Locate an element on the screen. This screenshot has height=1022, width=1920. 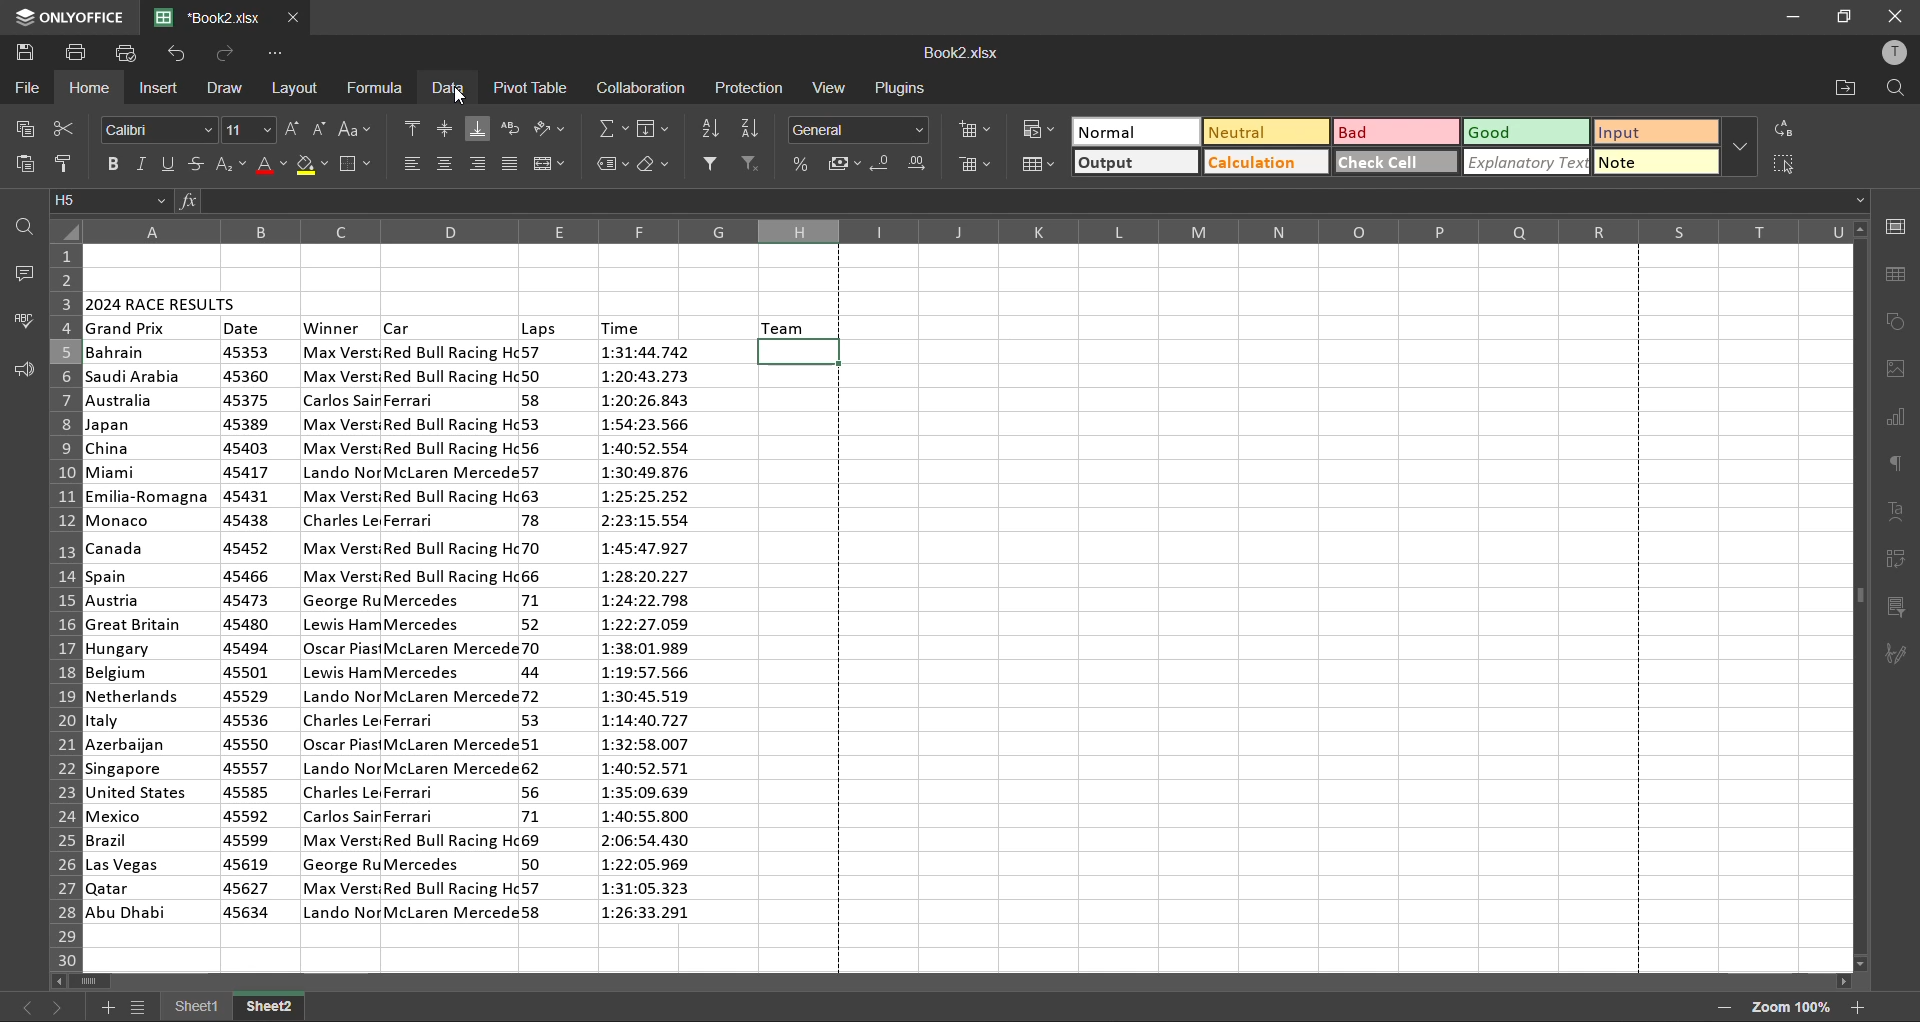
save is located at coordinates (30, 53).